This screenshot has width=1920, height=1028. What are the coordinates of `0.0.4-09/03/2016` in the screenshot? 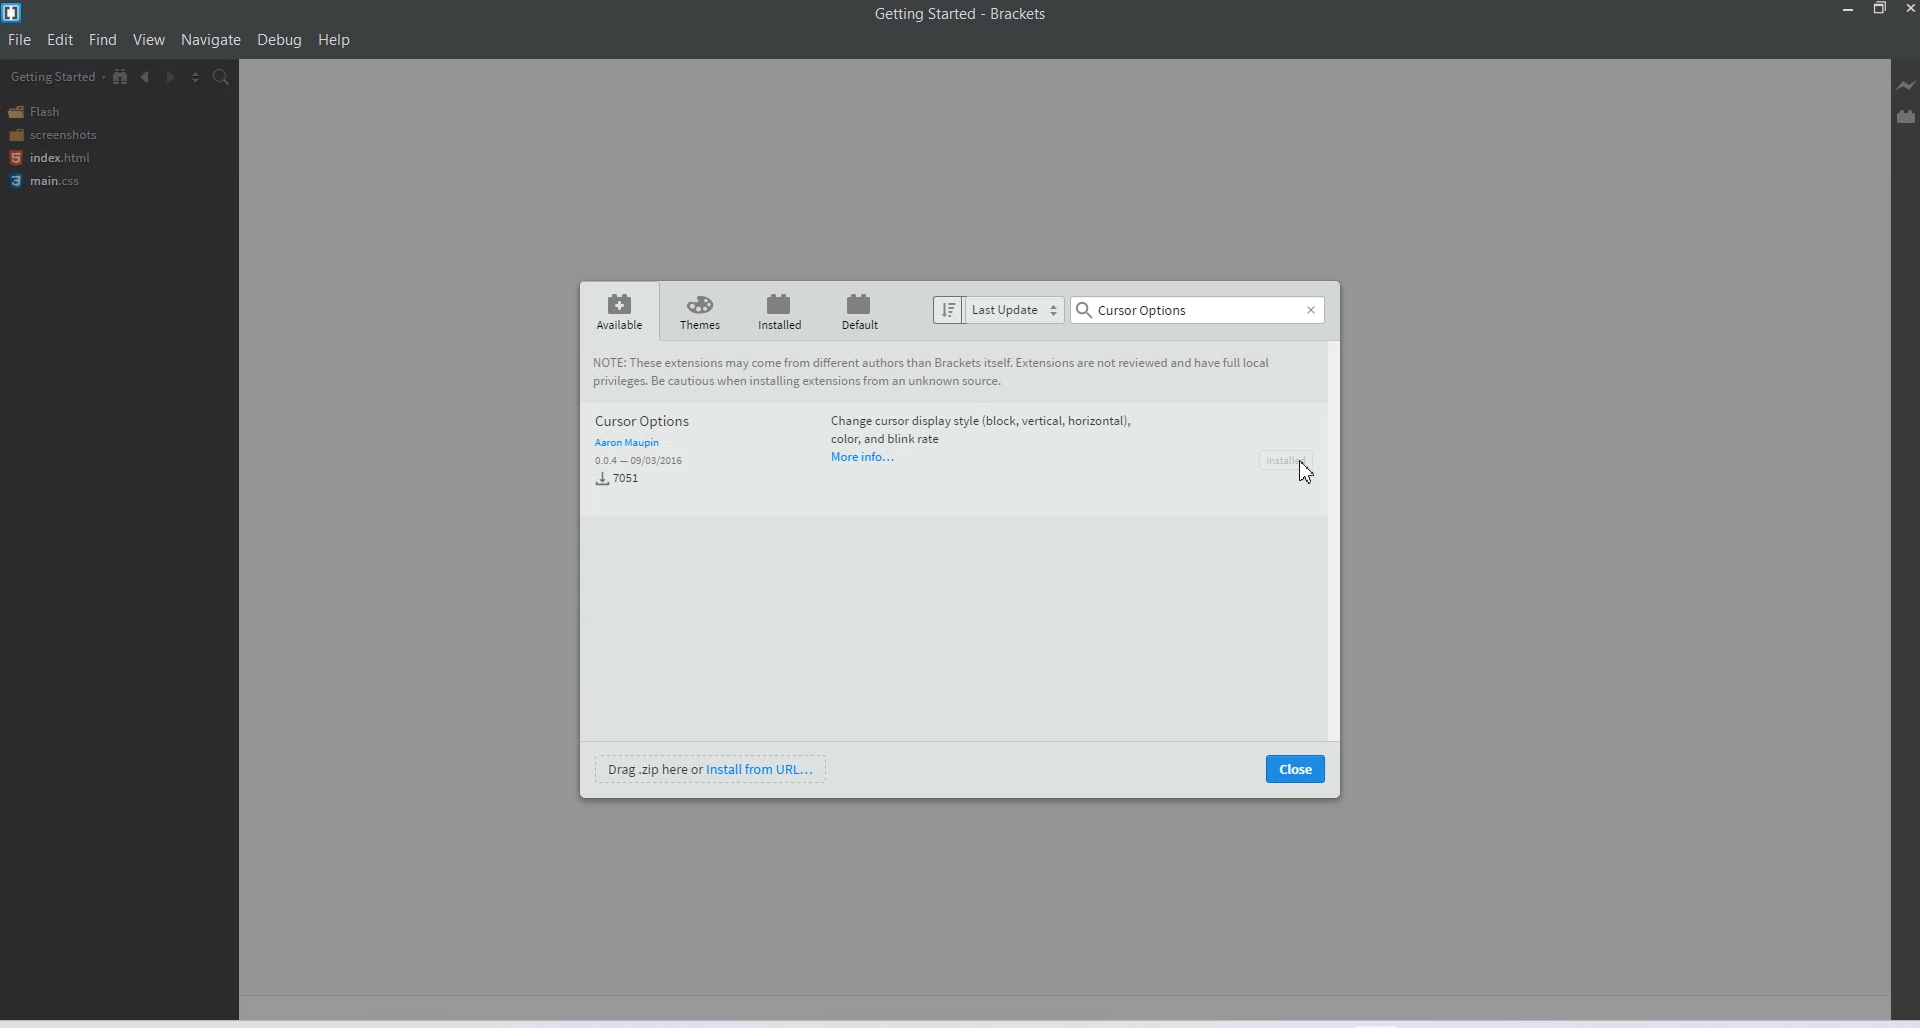 It's located at (640, 462).